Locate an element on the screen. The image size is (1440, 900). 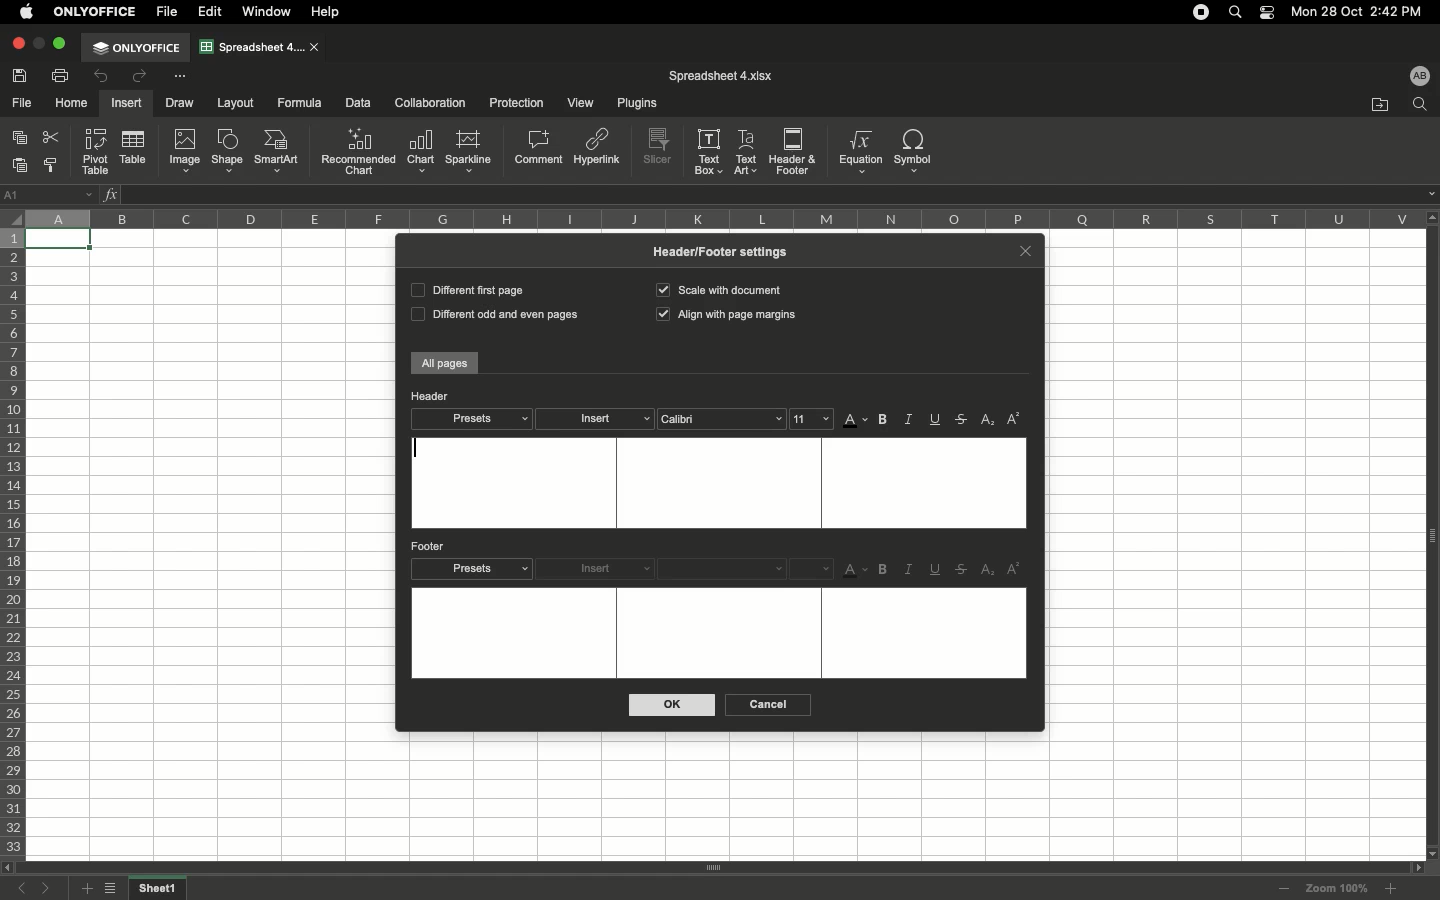
Undo is located at coordinates (103, 78).